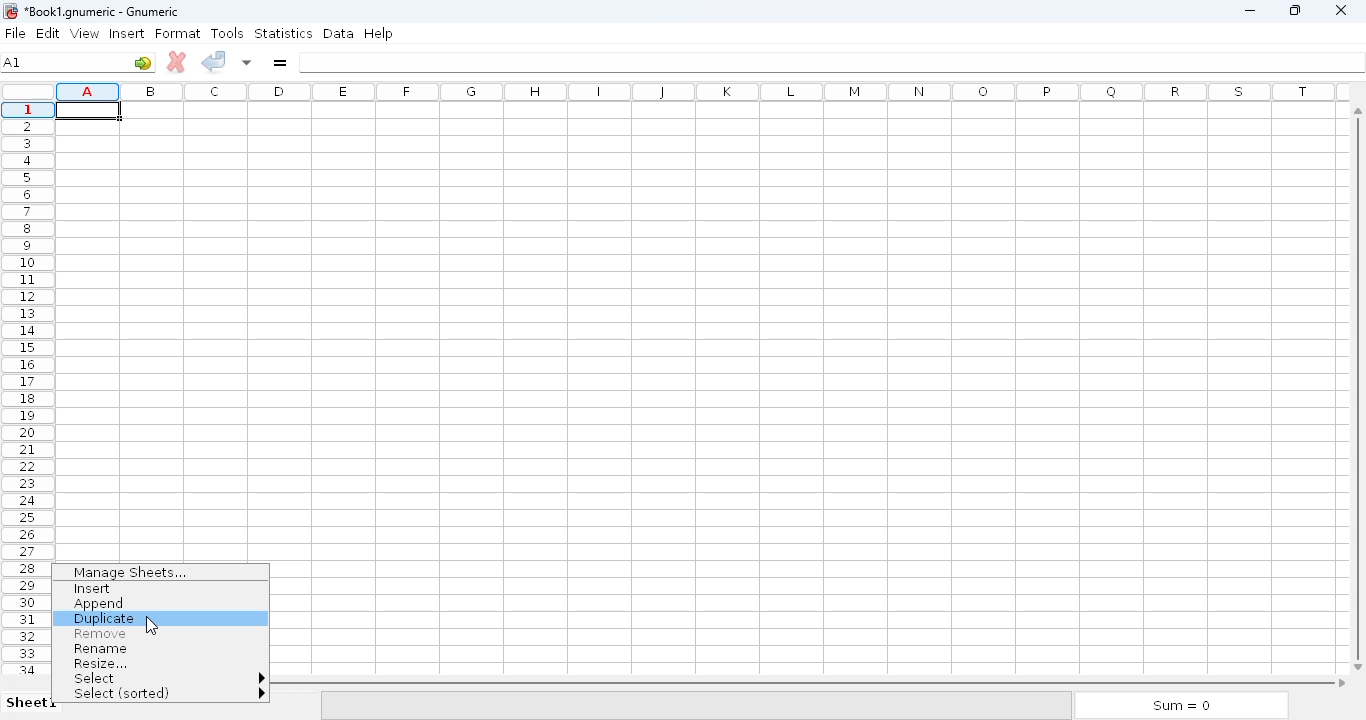  I want to click on maximize, so click(1296, 10).